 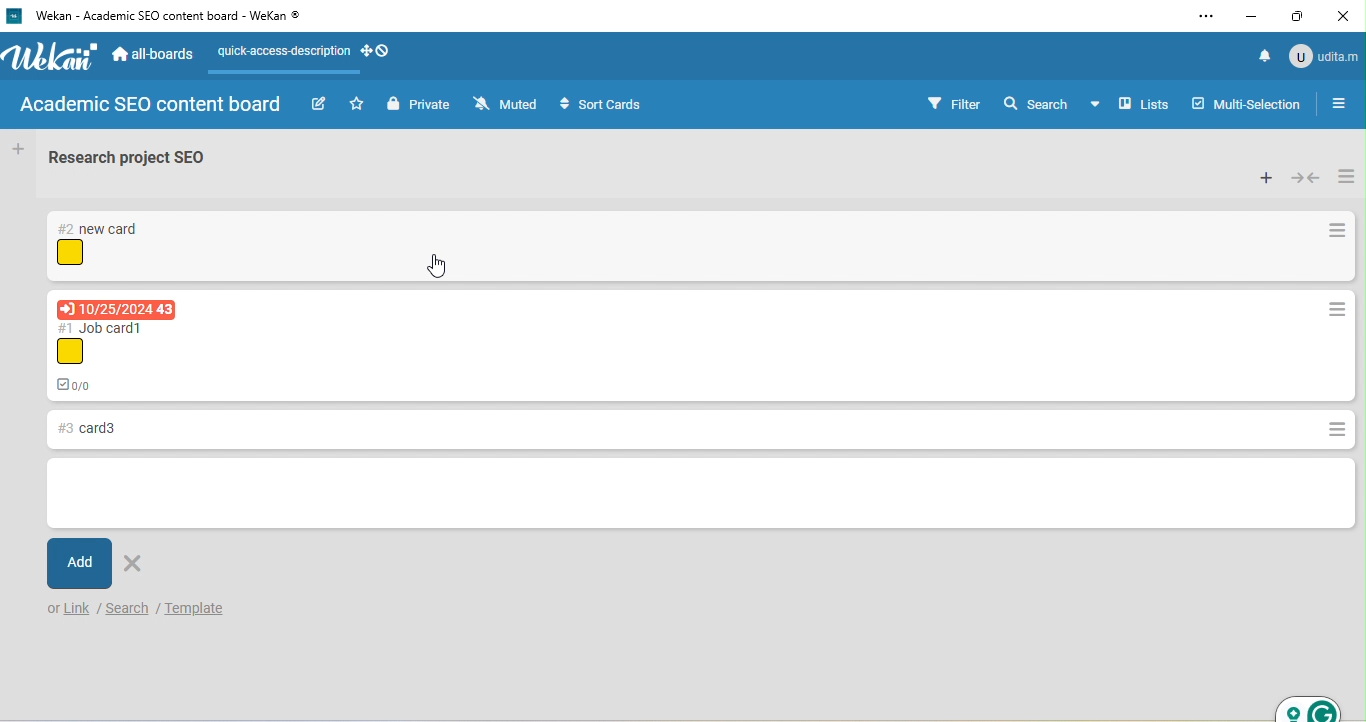 I want to click on star this board, so click(x=357, y=103).